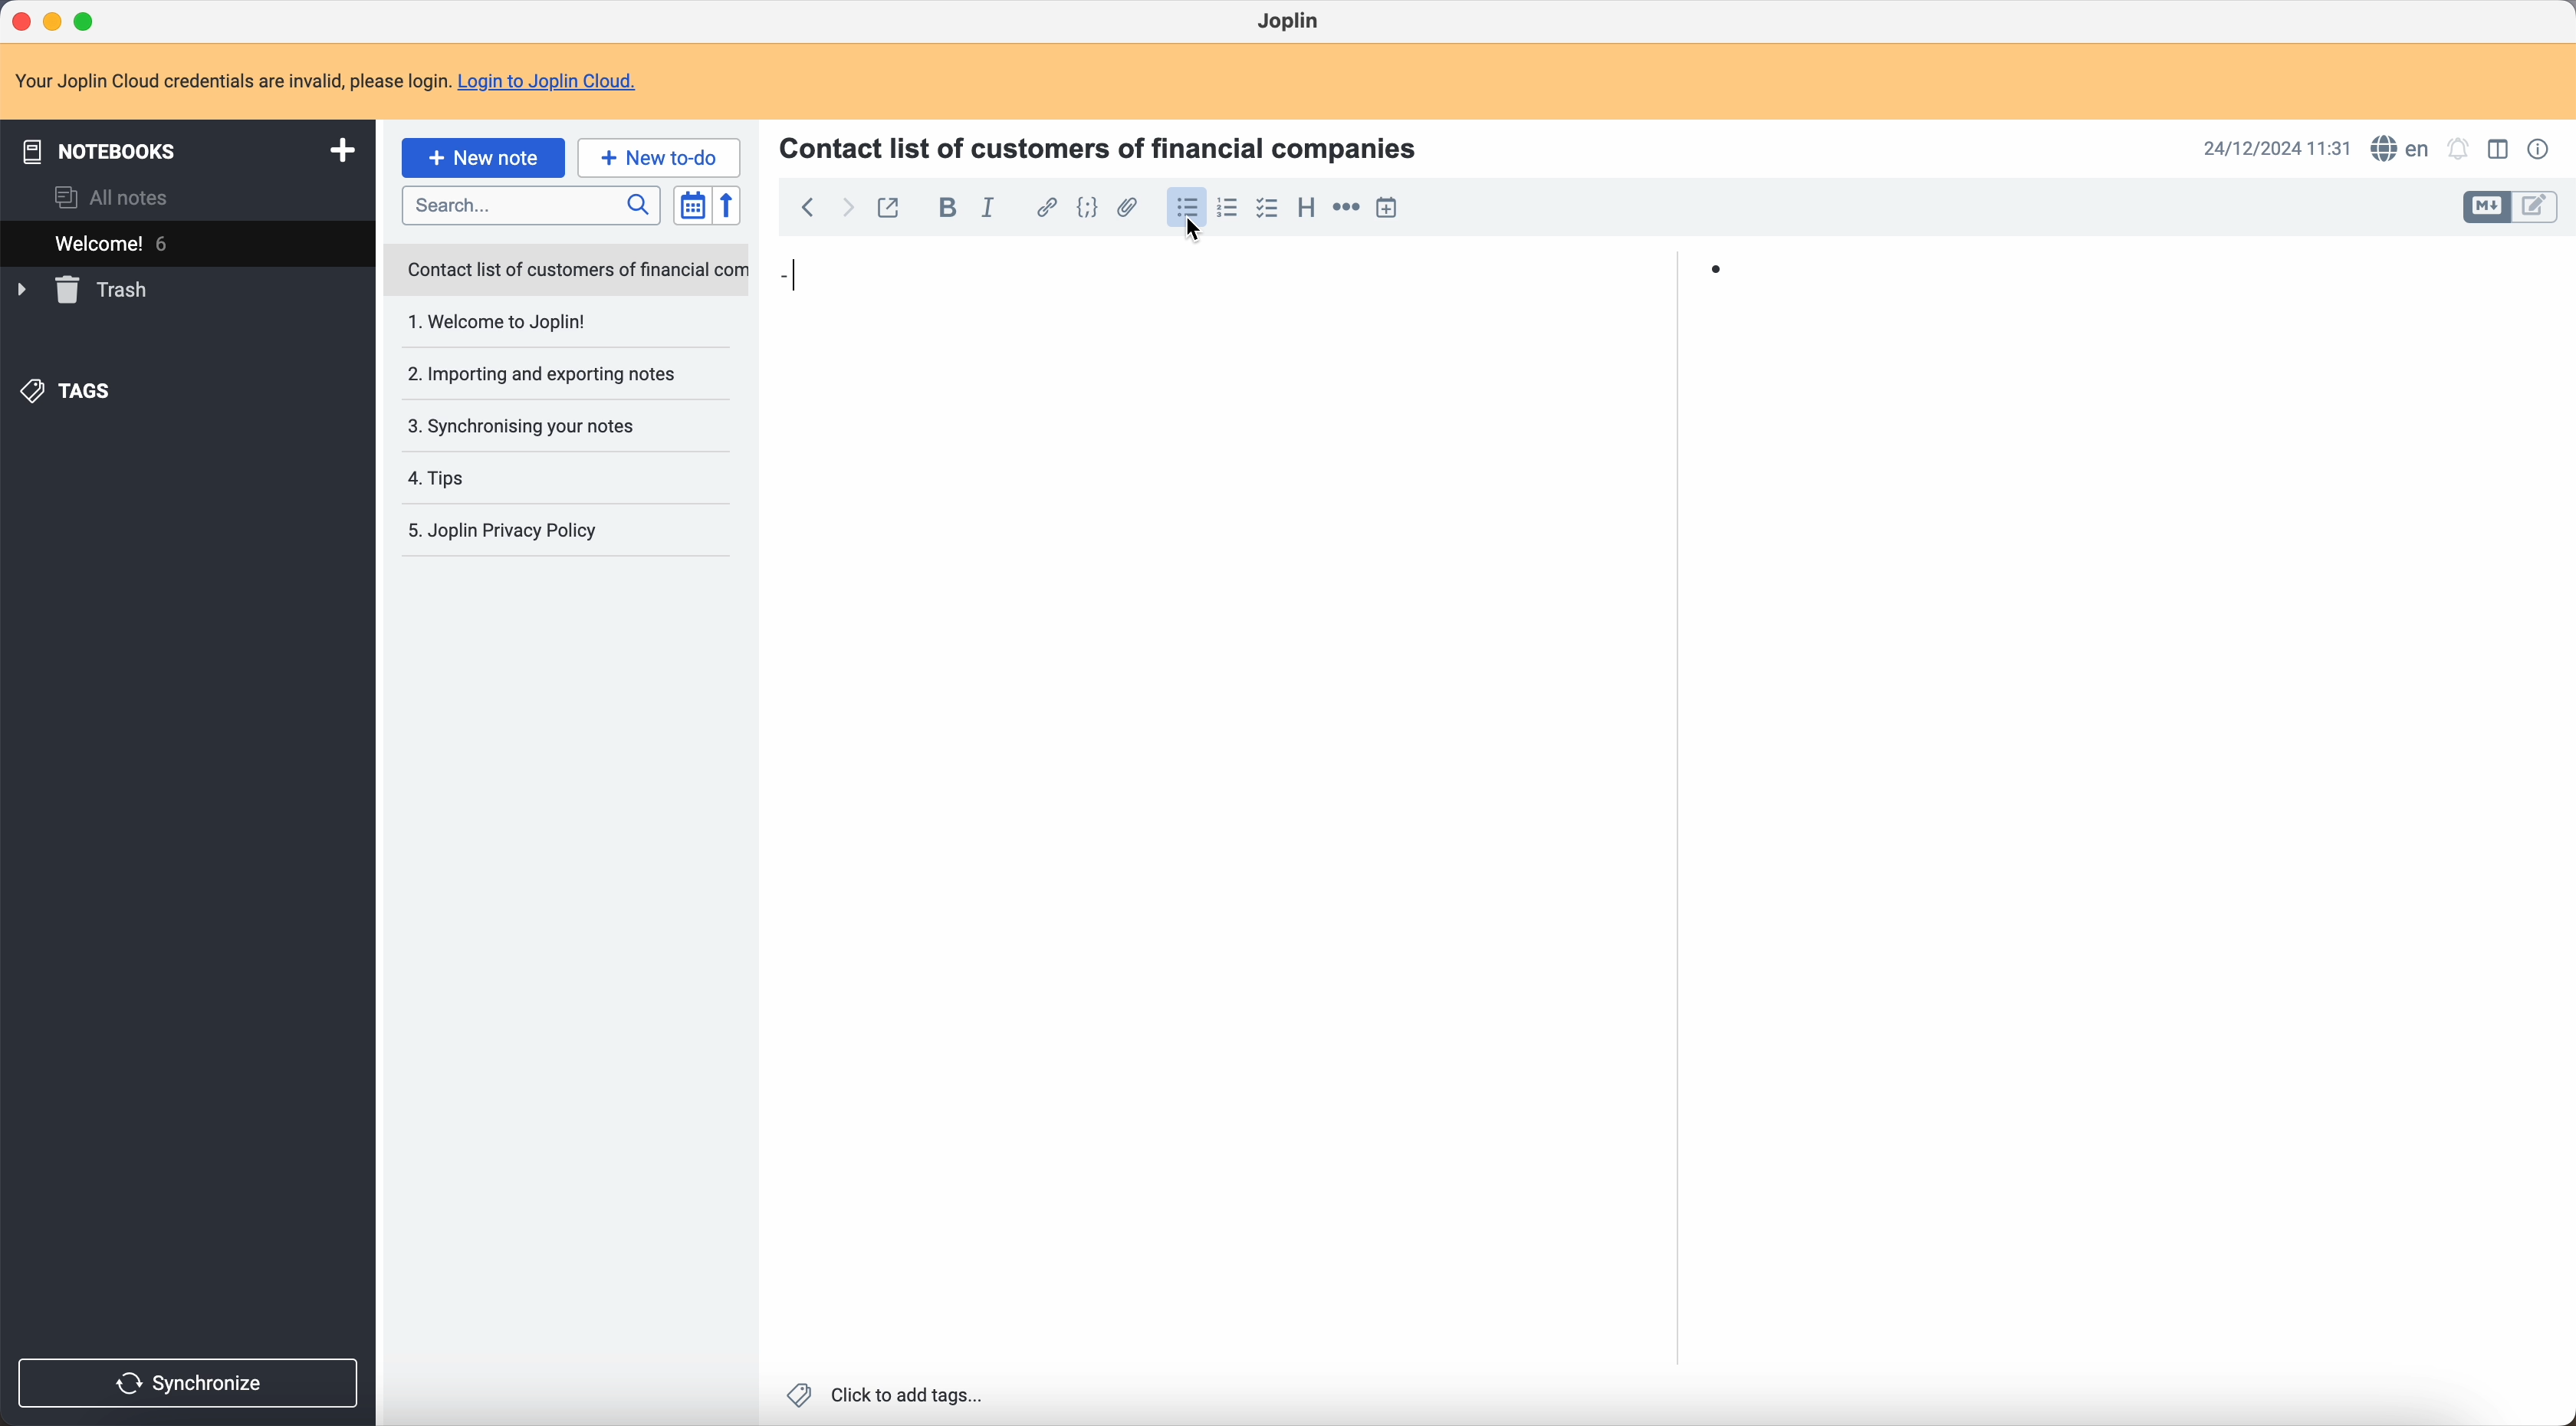 The width and height of the screenshot is (2576, 1426). Describe the element at coordinates (575, 271) in the screenshot. I see `Contact list of customers of financial com` at that location.